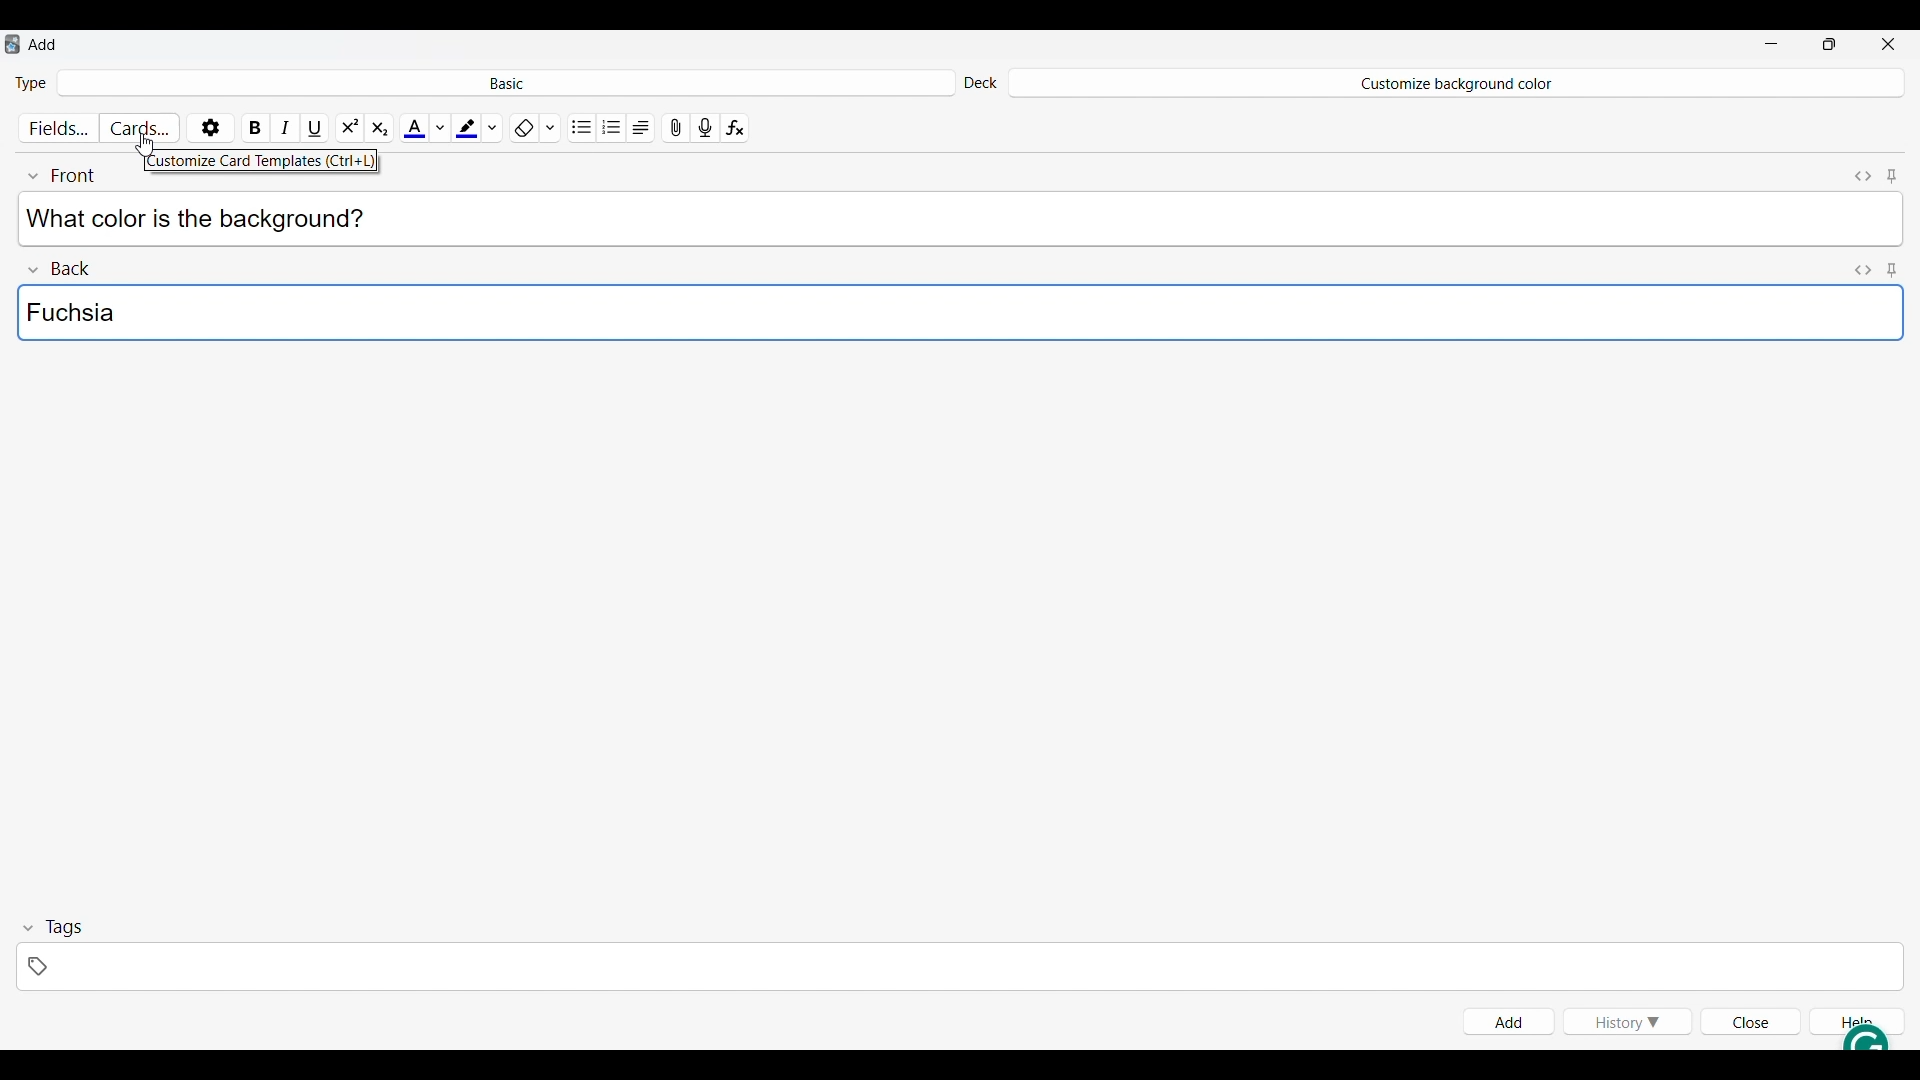  I want to click on Indicates Type of card, so click(31, 82).